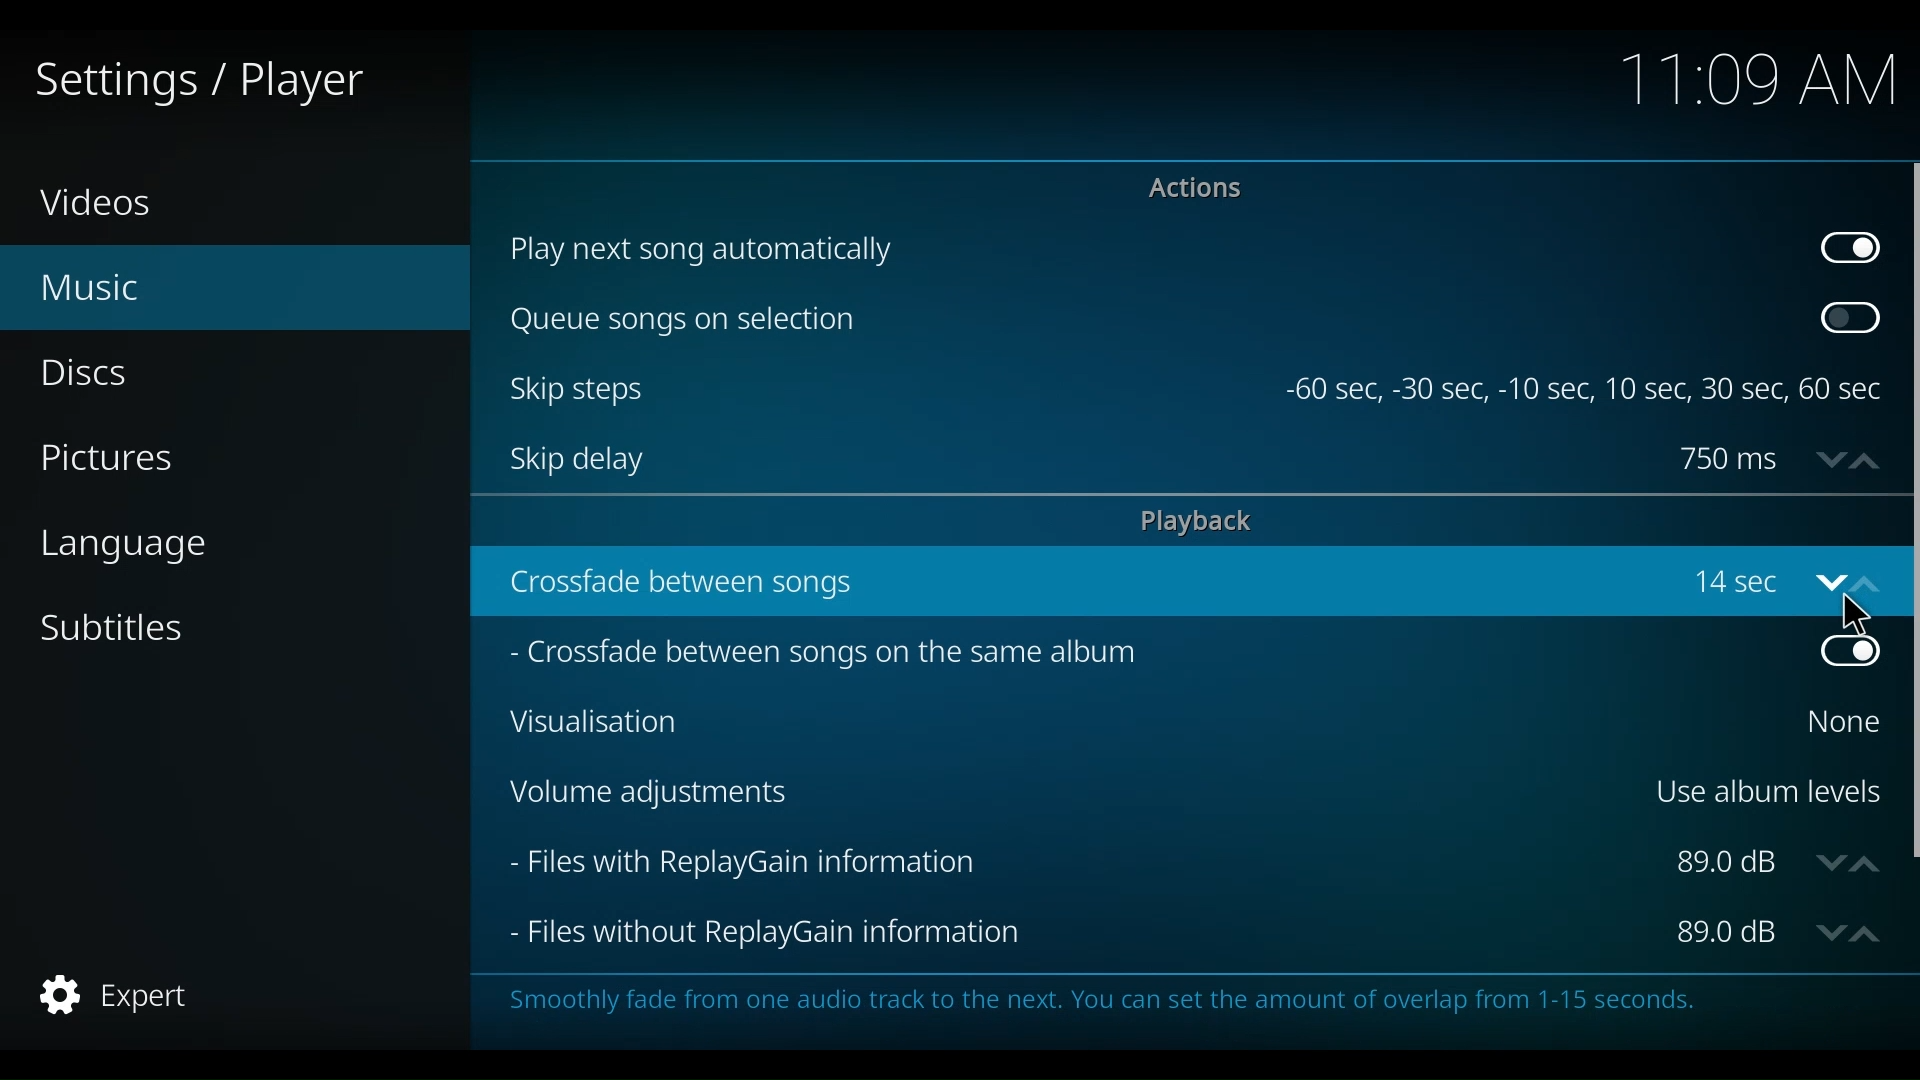  What do you see at coordinates (1190, 189) in the screenshot?
I see `Actions` at bounding box center [1190, 189].